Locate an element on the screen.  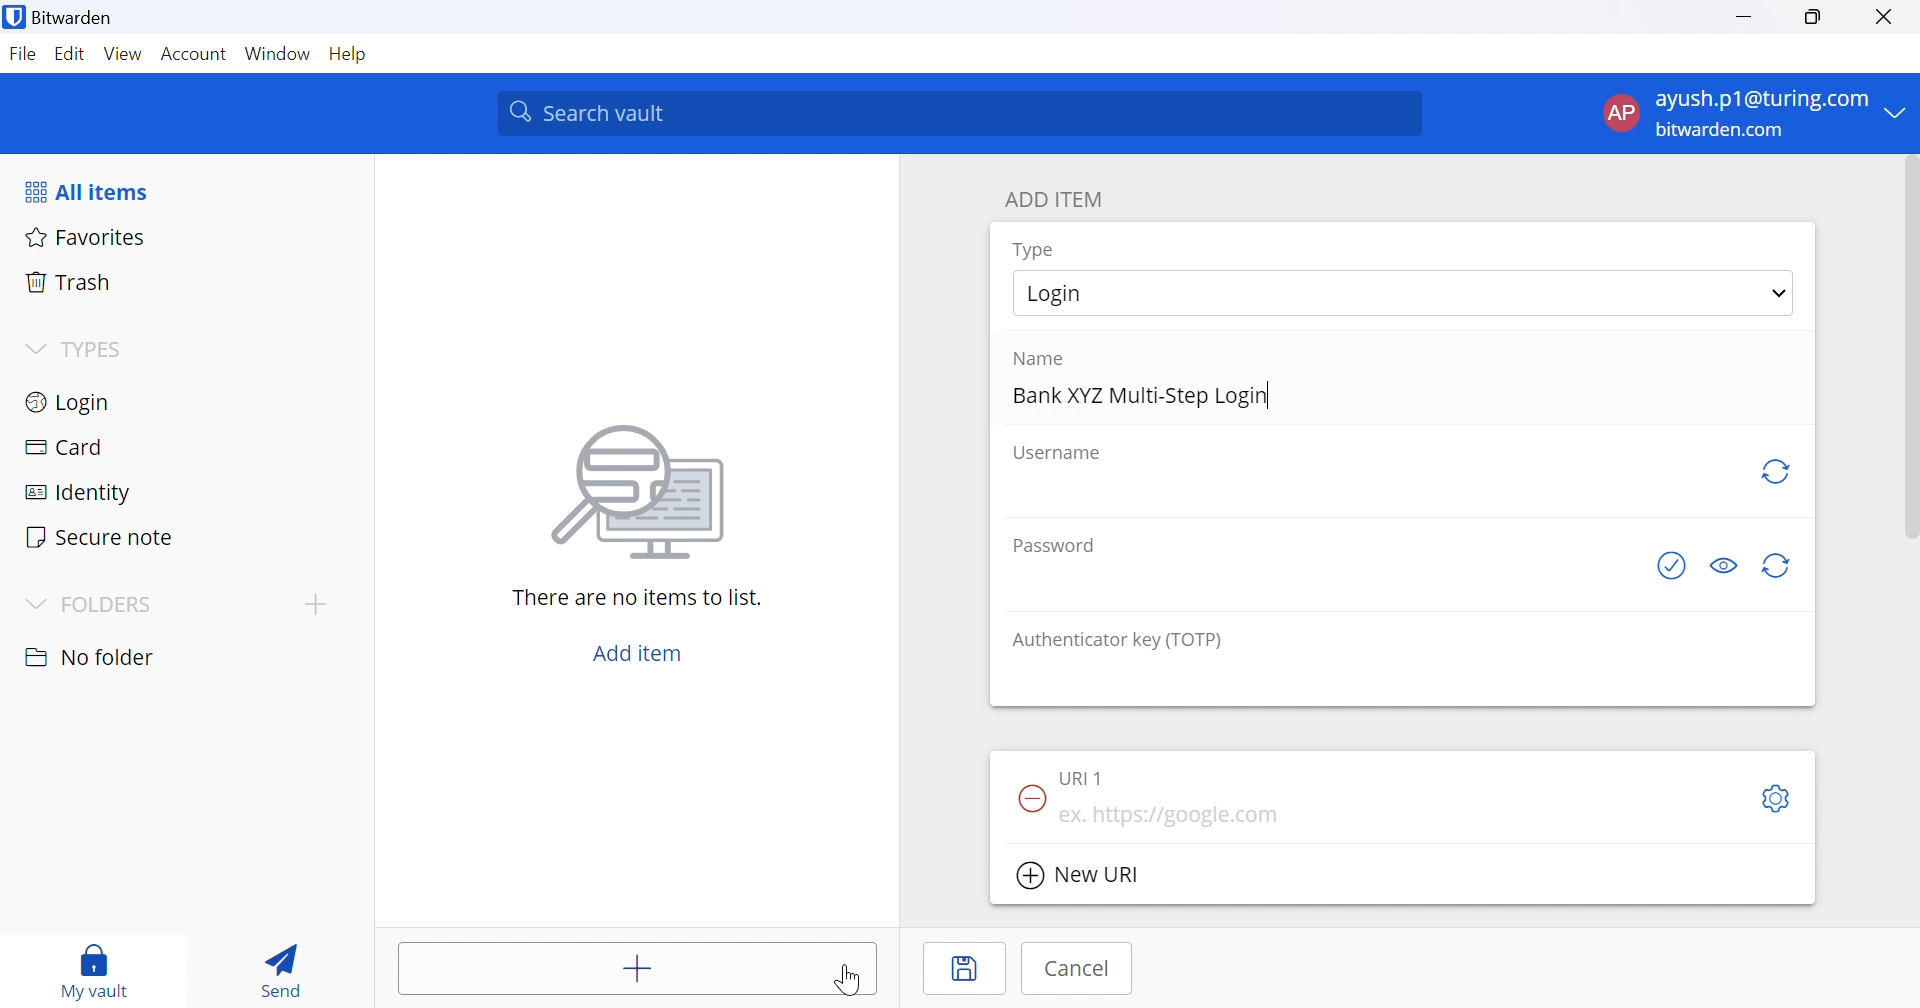
Window is located at coordinates (277, 53).